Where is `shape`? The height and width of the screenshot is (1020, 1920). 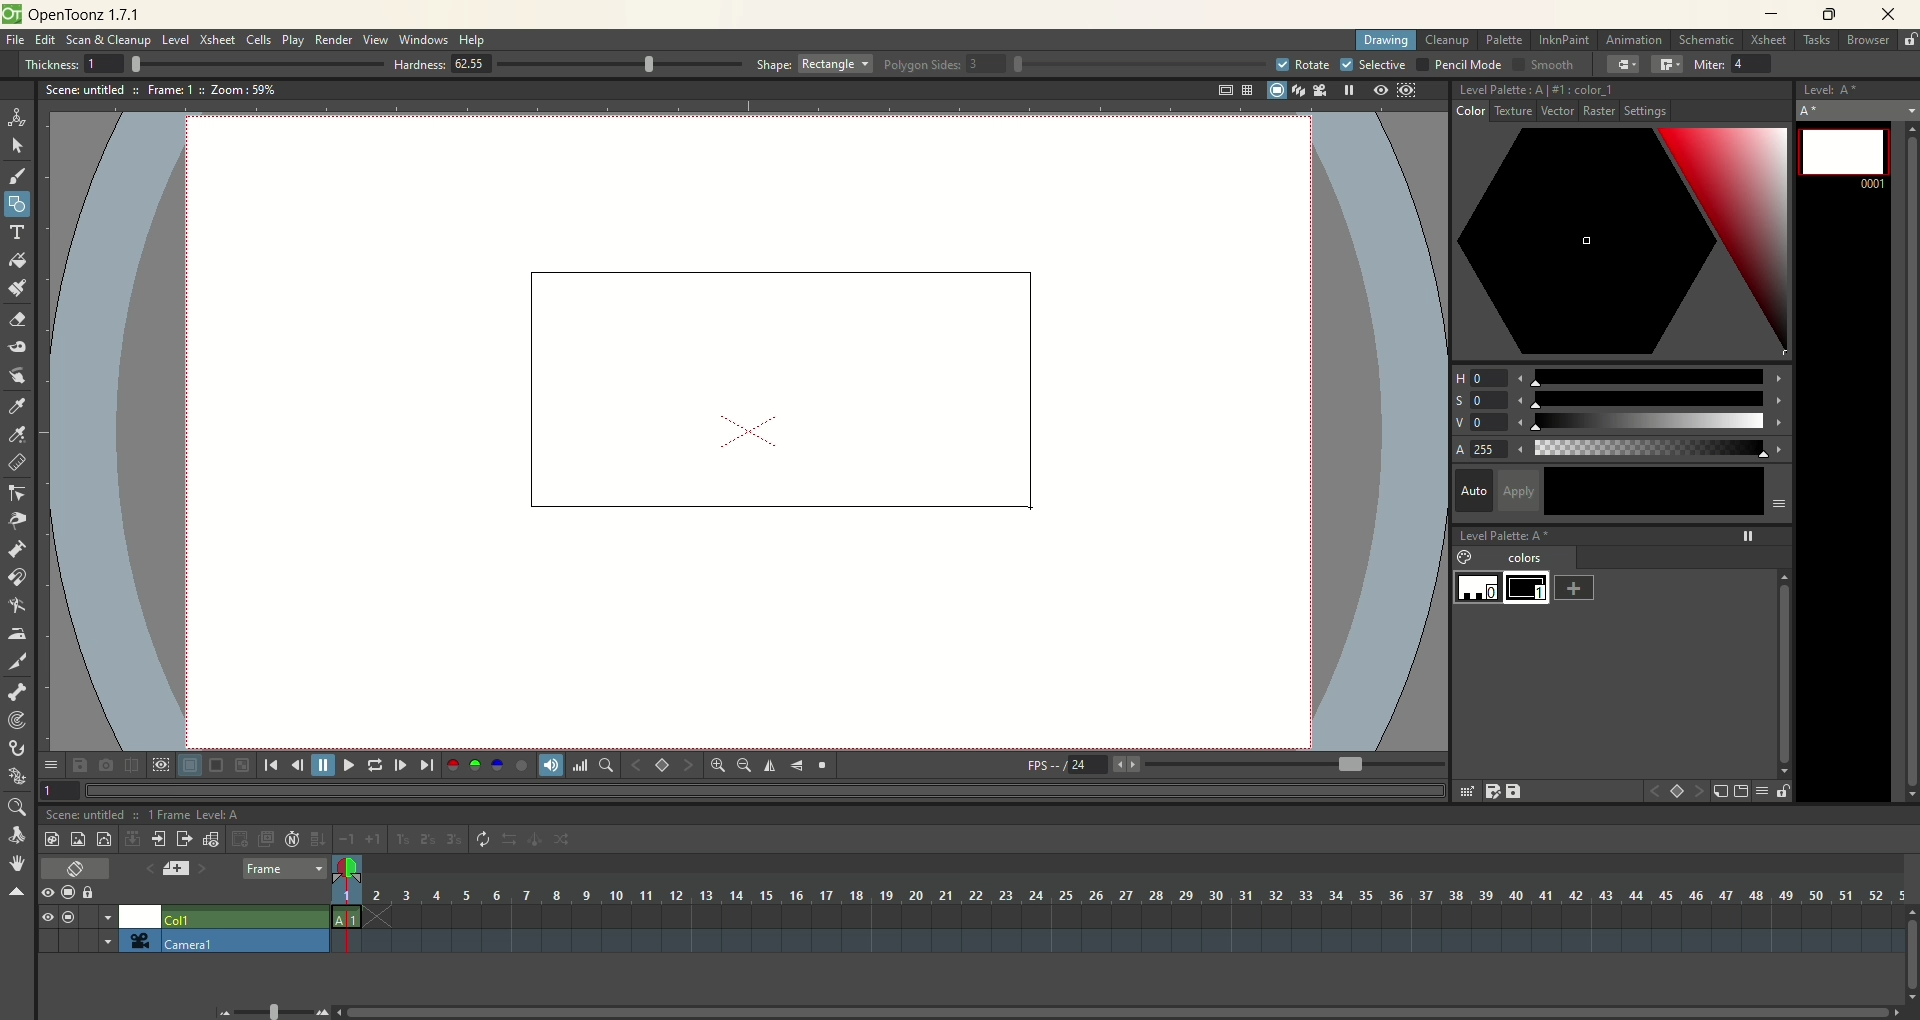 shape is located at coordinates (815, 63).